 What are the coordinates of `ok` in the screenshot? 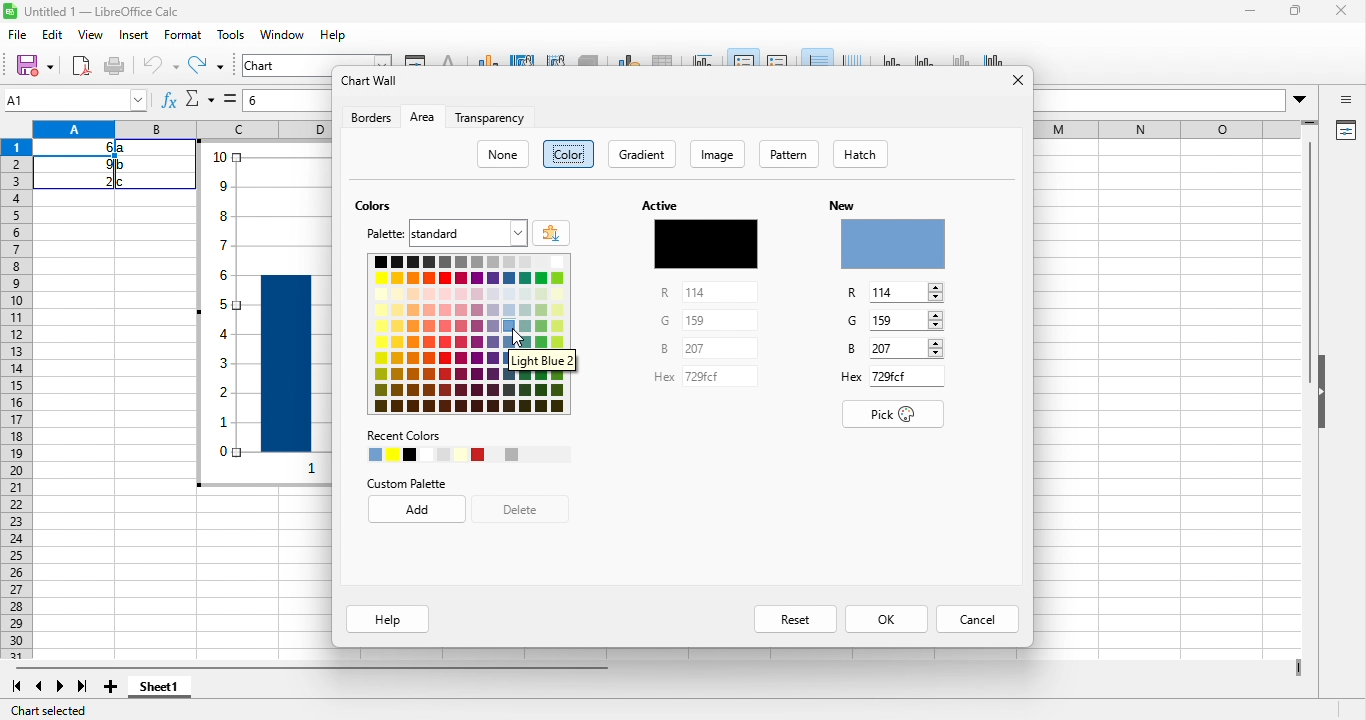 It's located at (884, 618).